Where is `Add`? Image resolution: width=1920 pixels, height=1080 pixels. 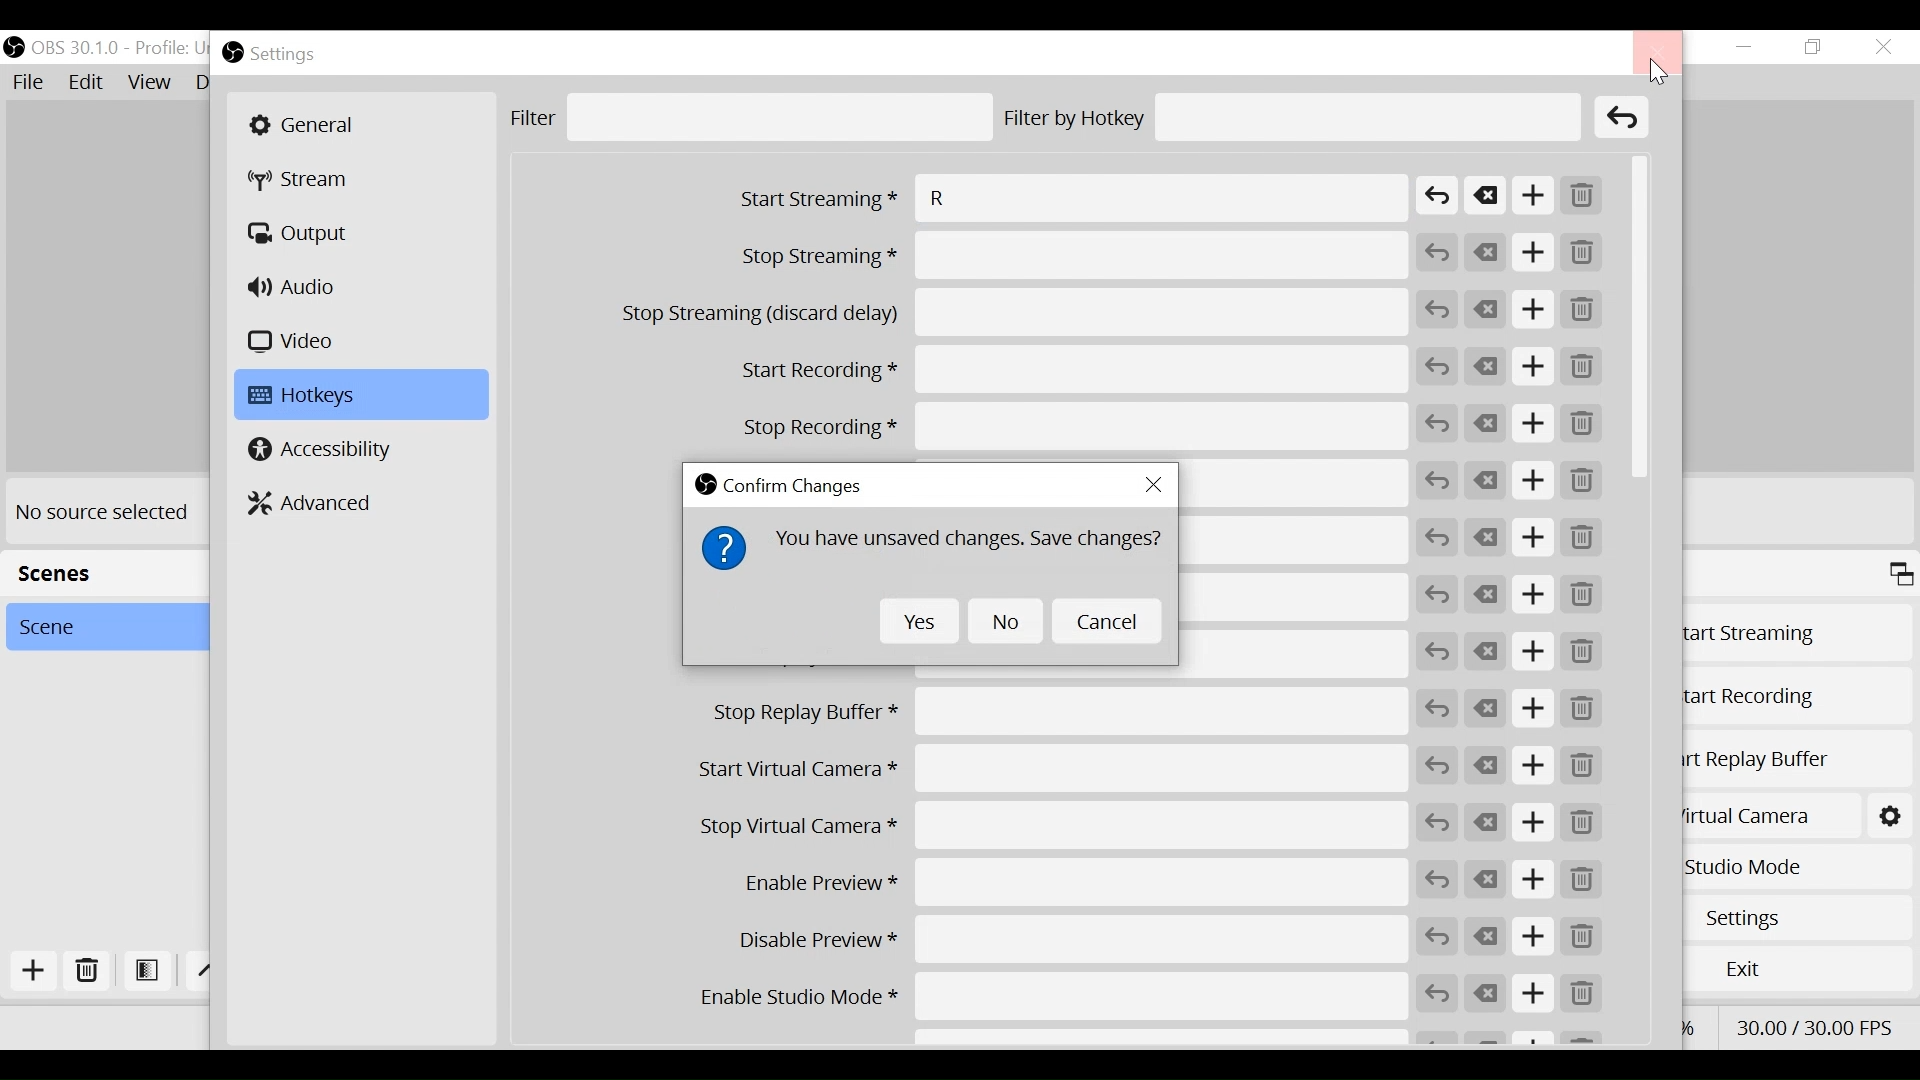 Add is located at coordinates (1535, 882).